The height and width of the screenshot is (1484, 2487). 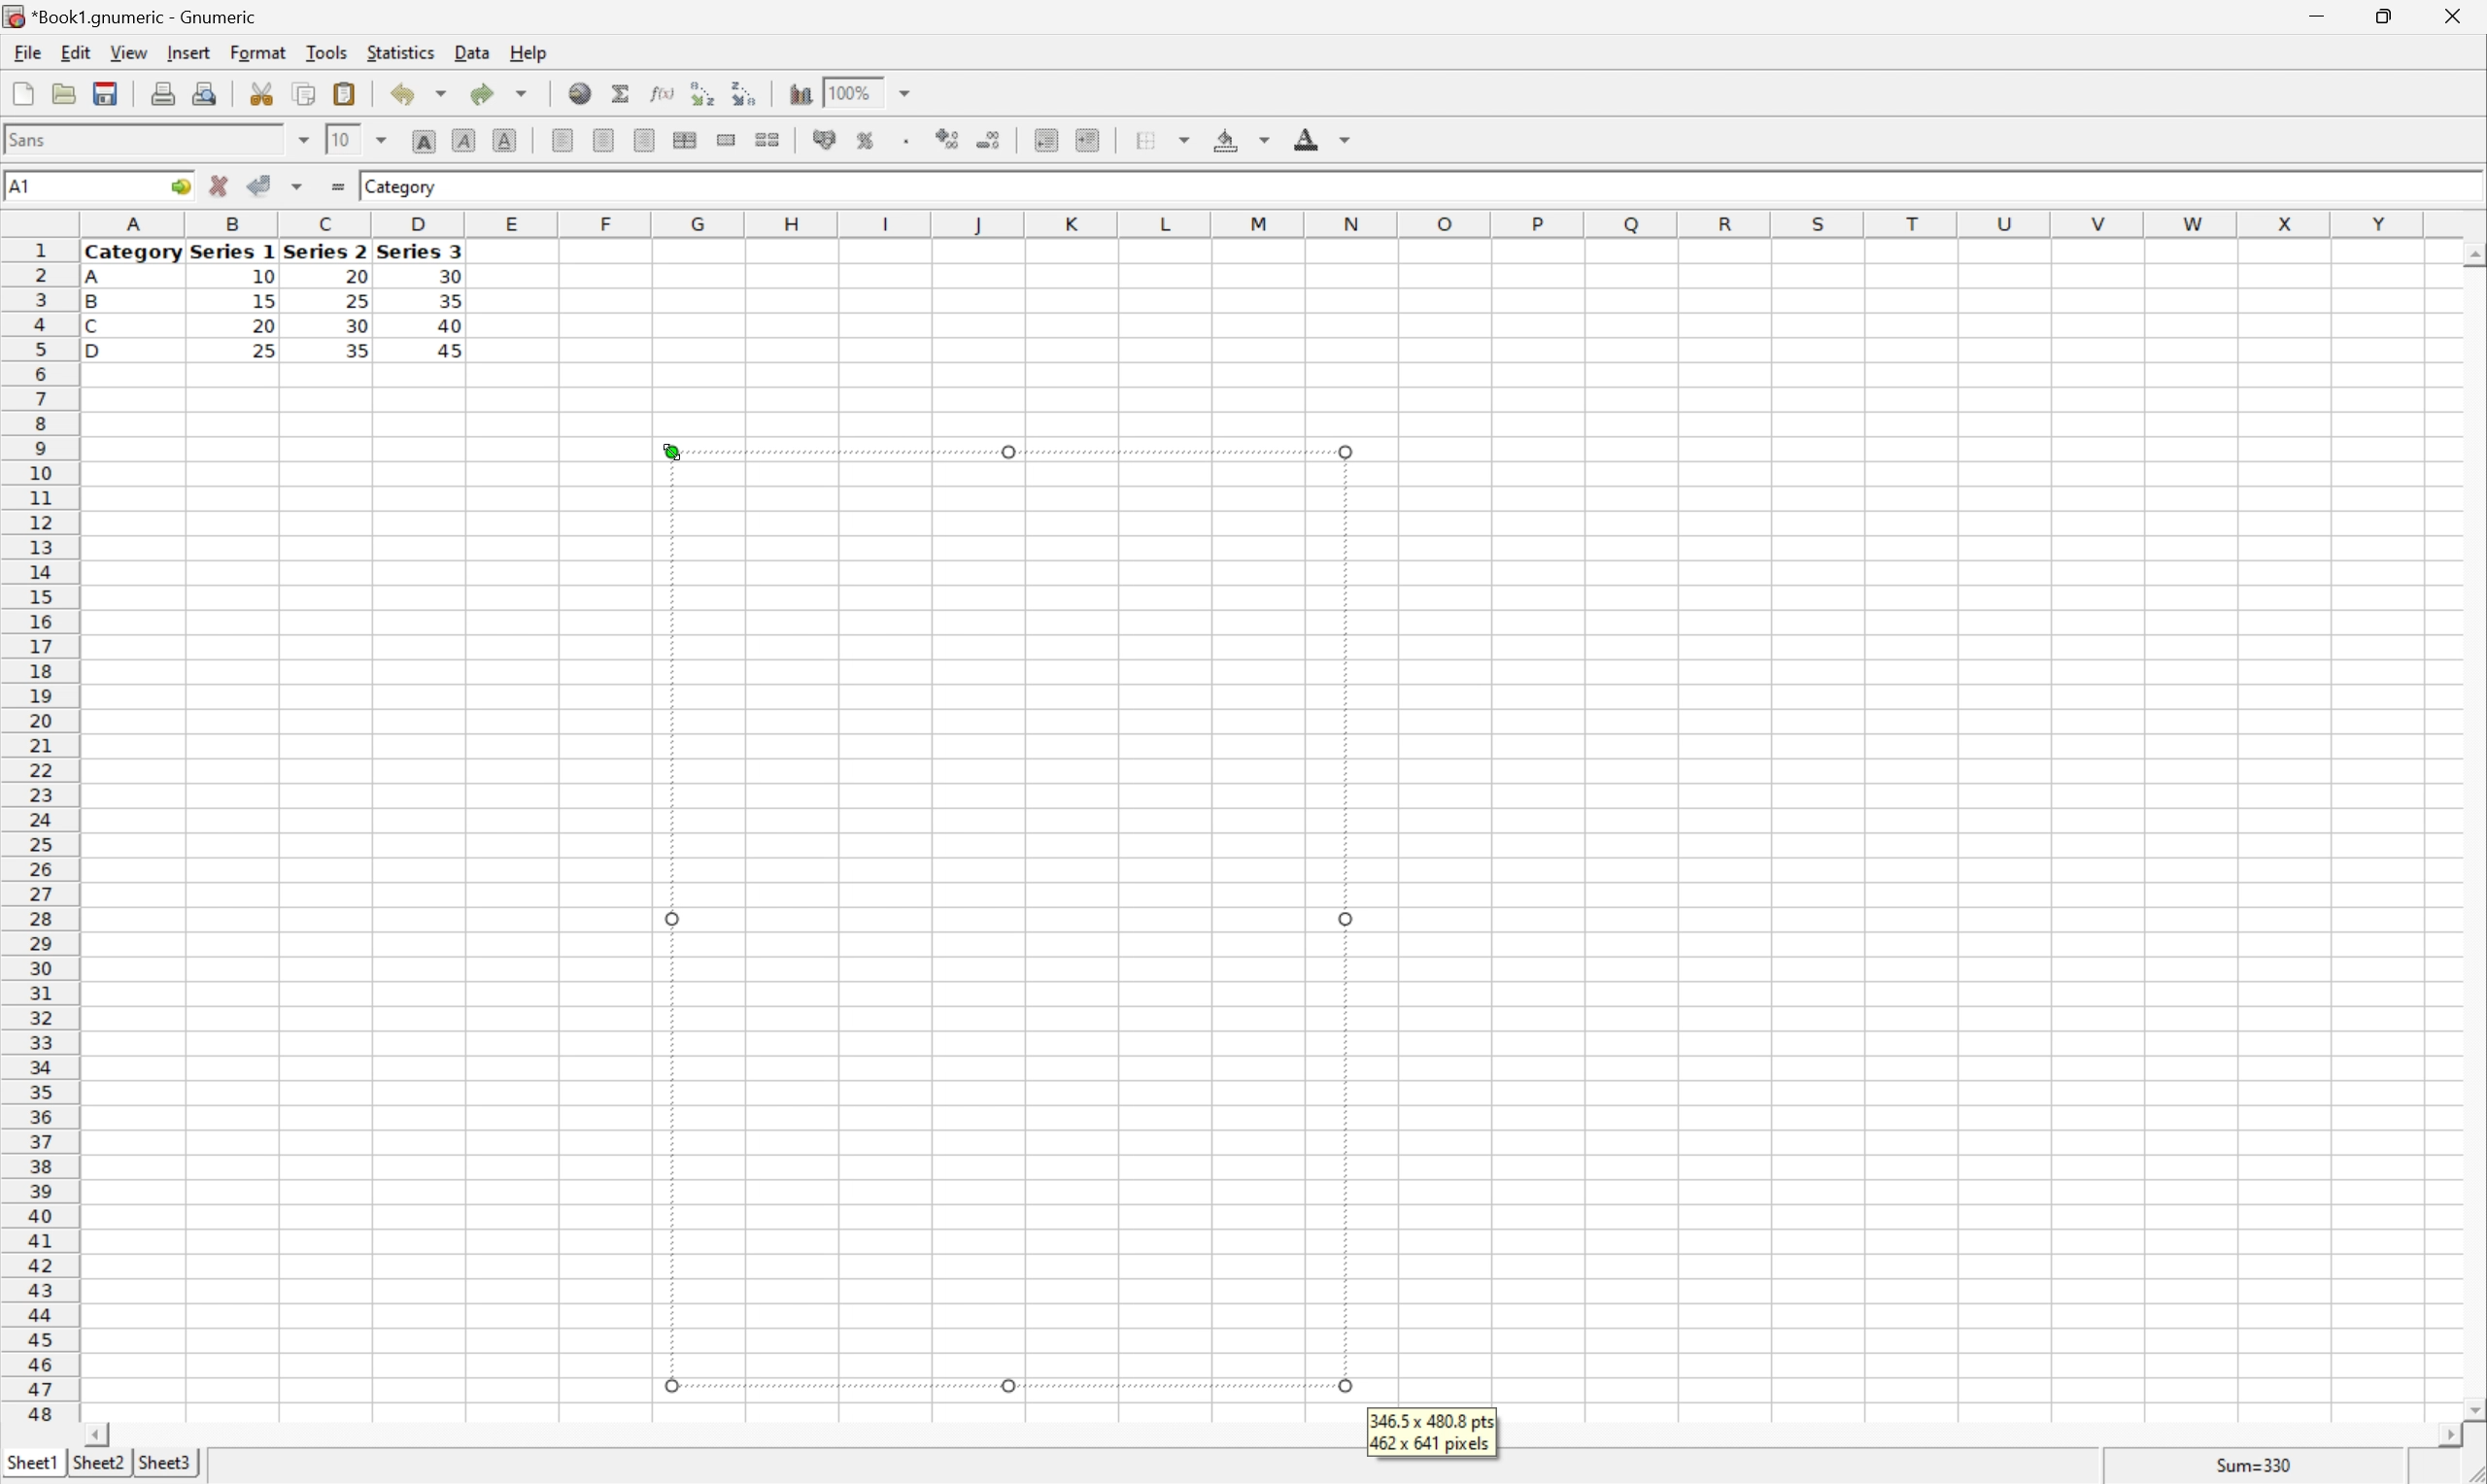 I want to click on Drop Down, so click(x=303, y=139).